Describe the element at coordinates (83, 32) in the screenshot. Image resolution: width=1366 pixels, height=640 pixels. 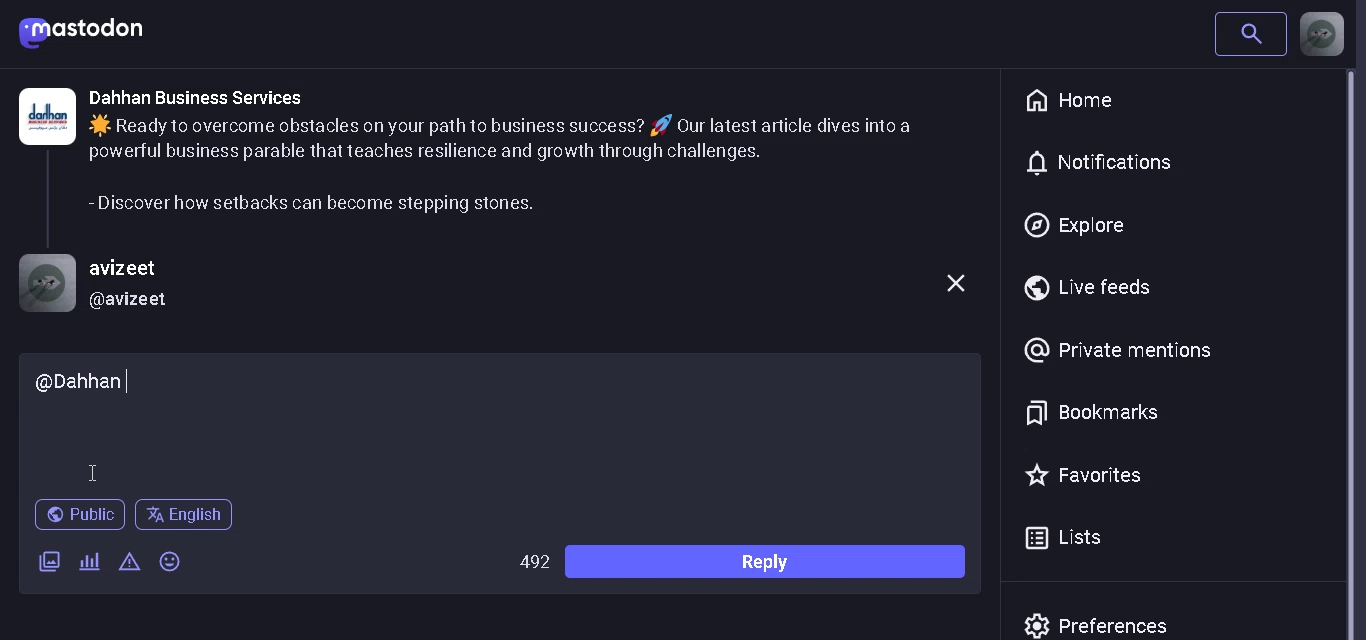
I see `mastodon` at that location.